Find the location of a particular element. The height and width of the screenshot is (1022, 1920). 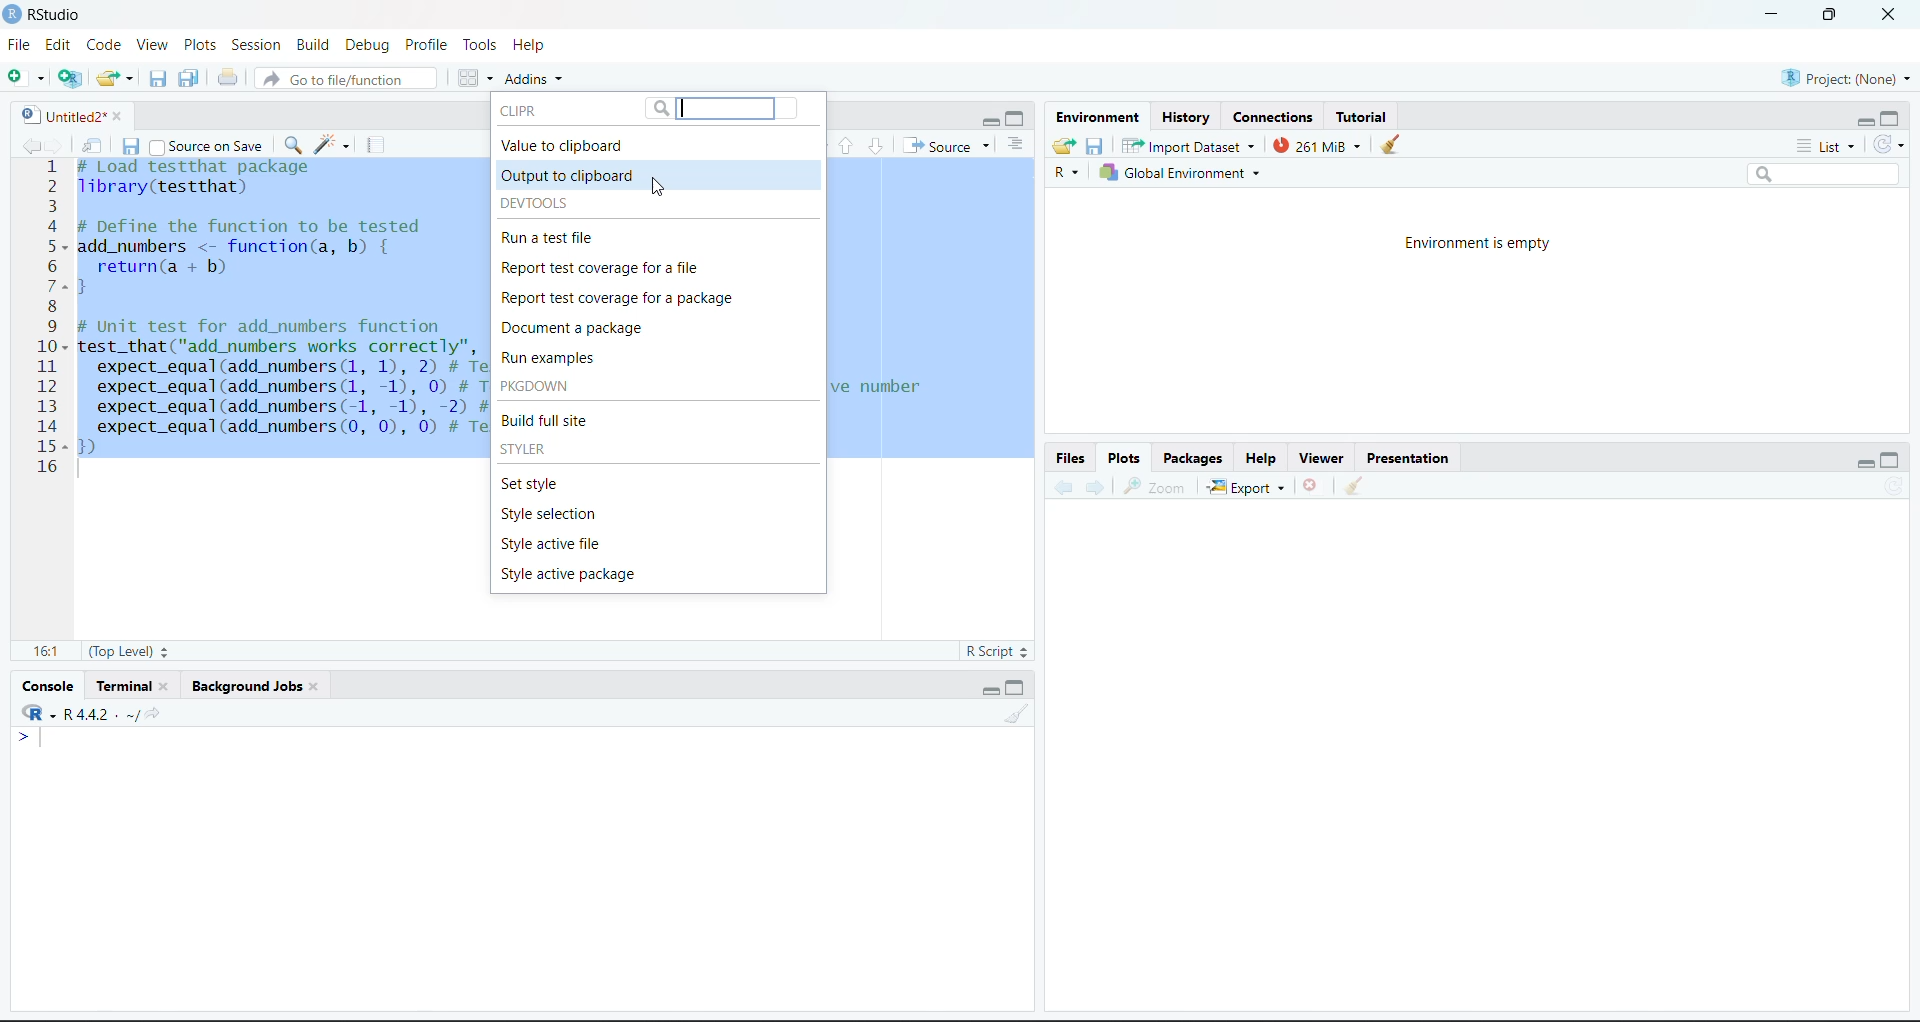

Numbering line is located at coordinates (50, 320).